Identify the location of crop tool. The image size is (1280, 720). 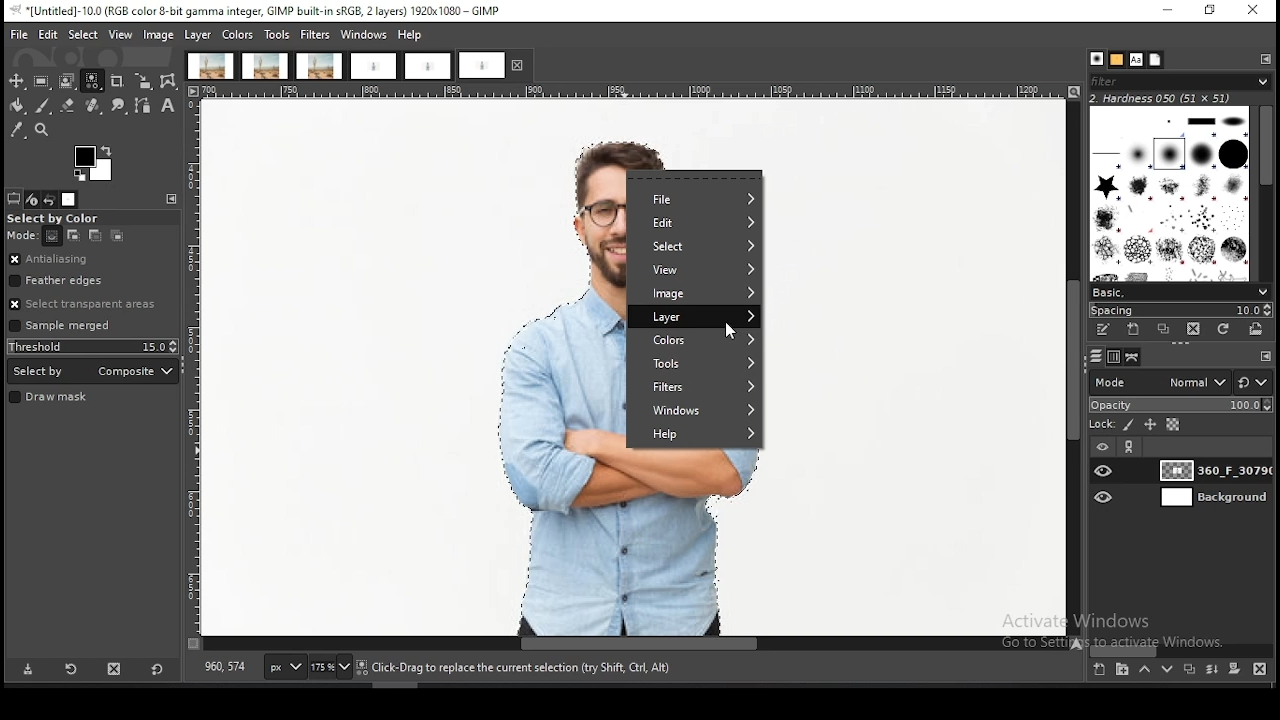
(117, 83).